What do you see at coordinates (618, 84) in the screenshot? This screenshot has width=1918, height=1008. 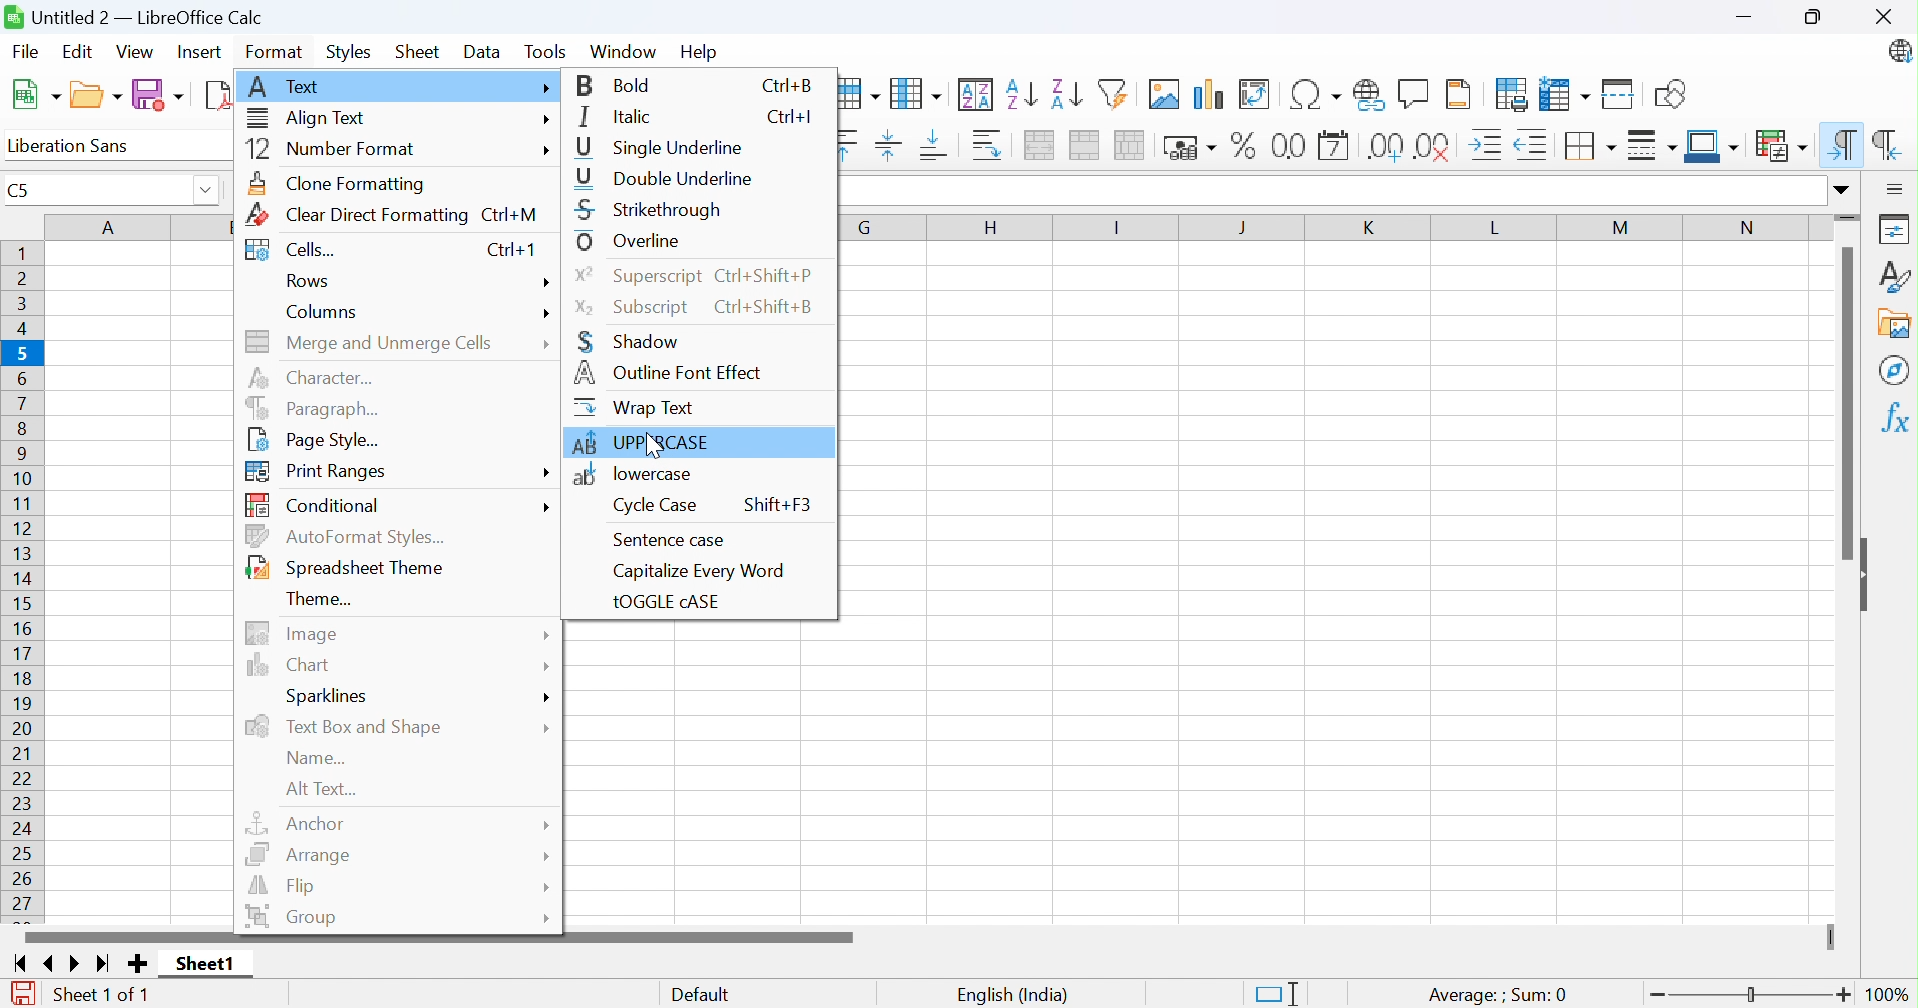 I see `Bold` at bounding box center [618, 84].